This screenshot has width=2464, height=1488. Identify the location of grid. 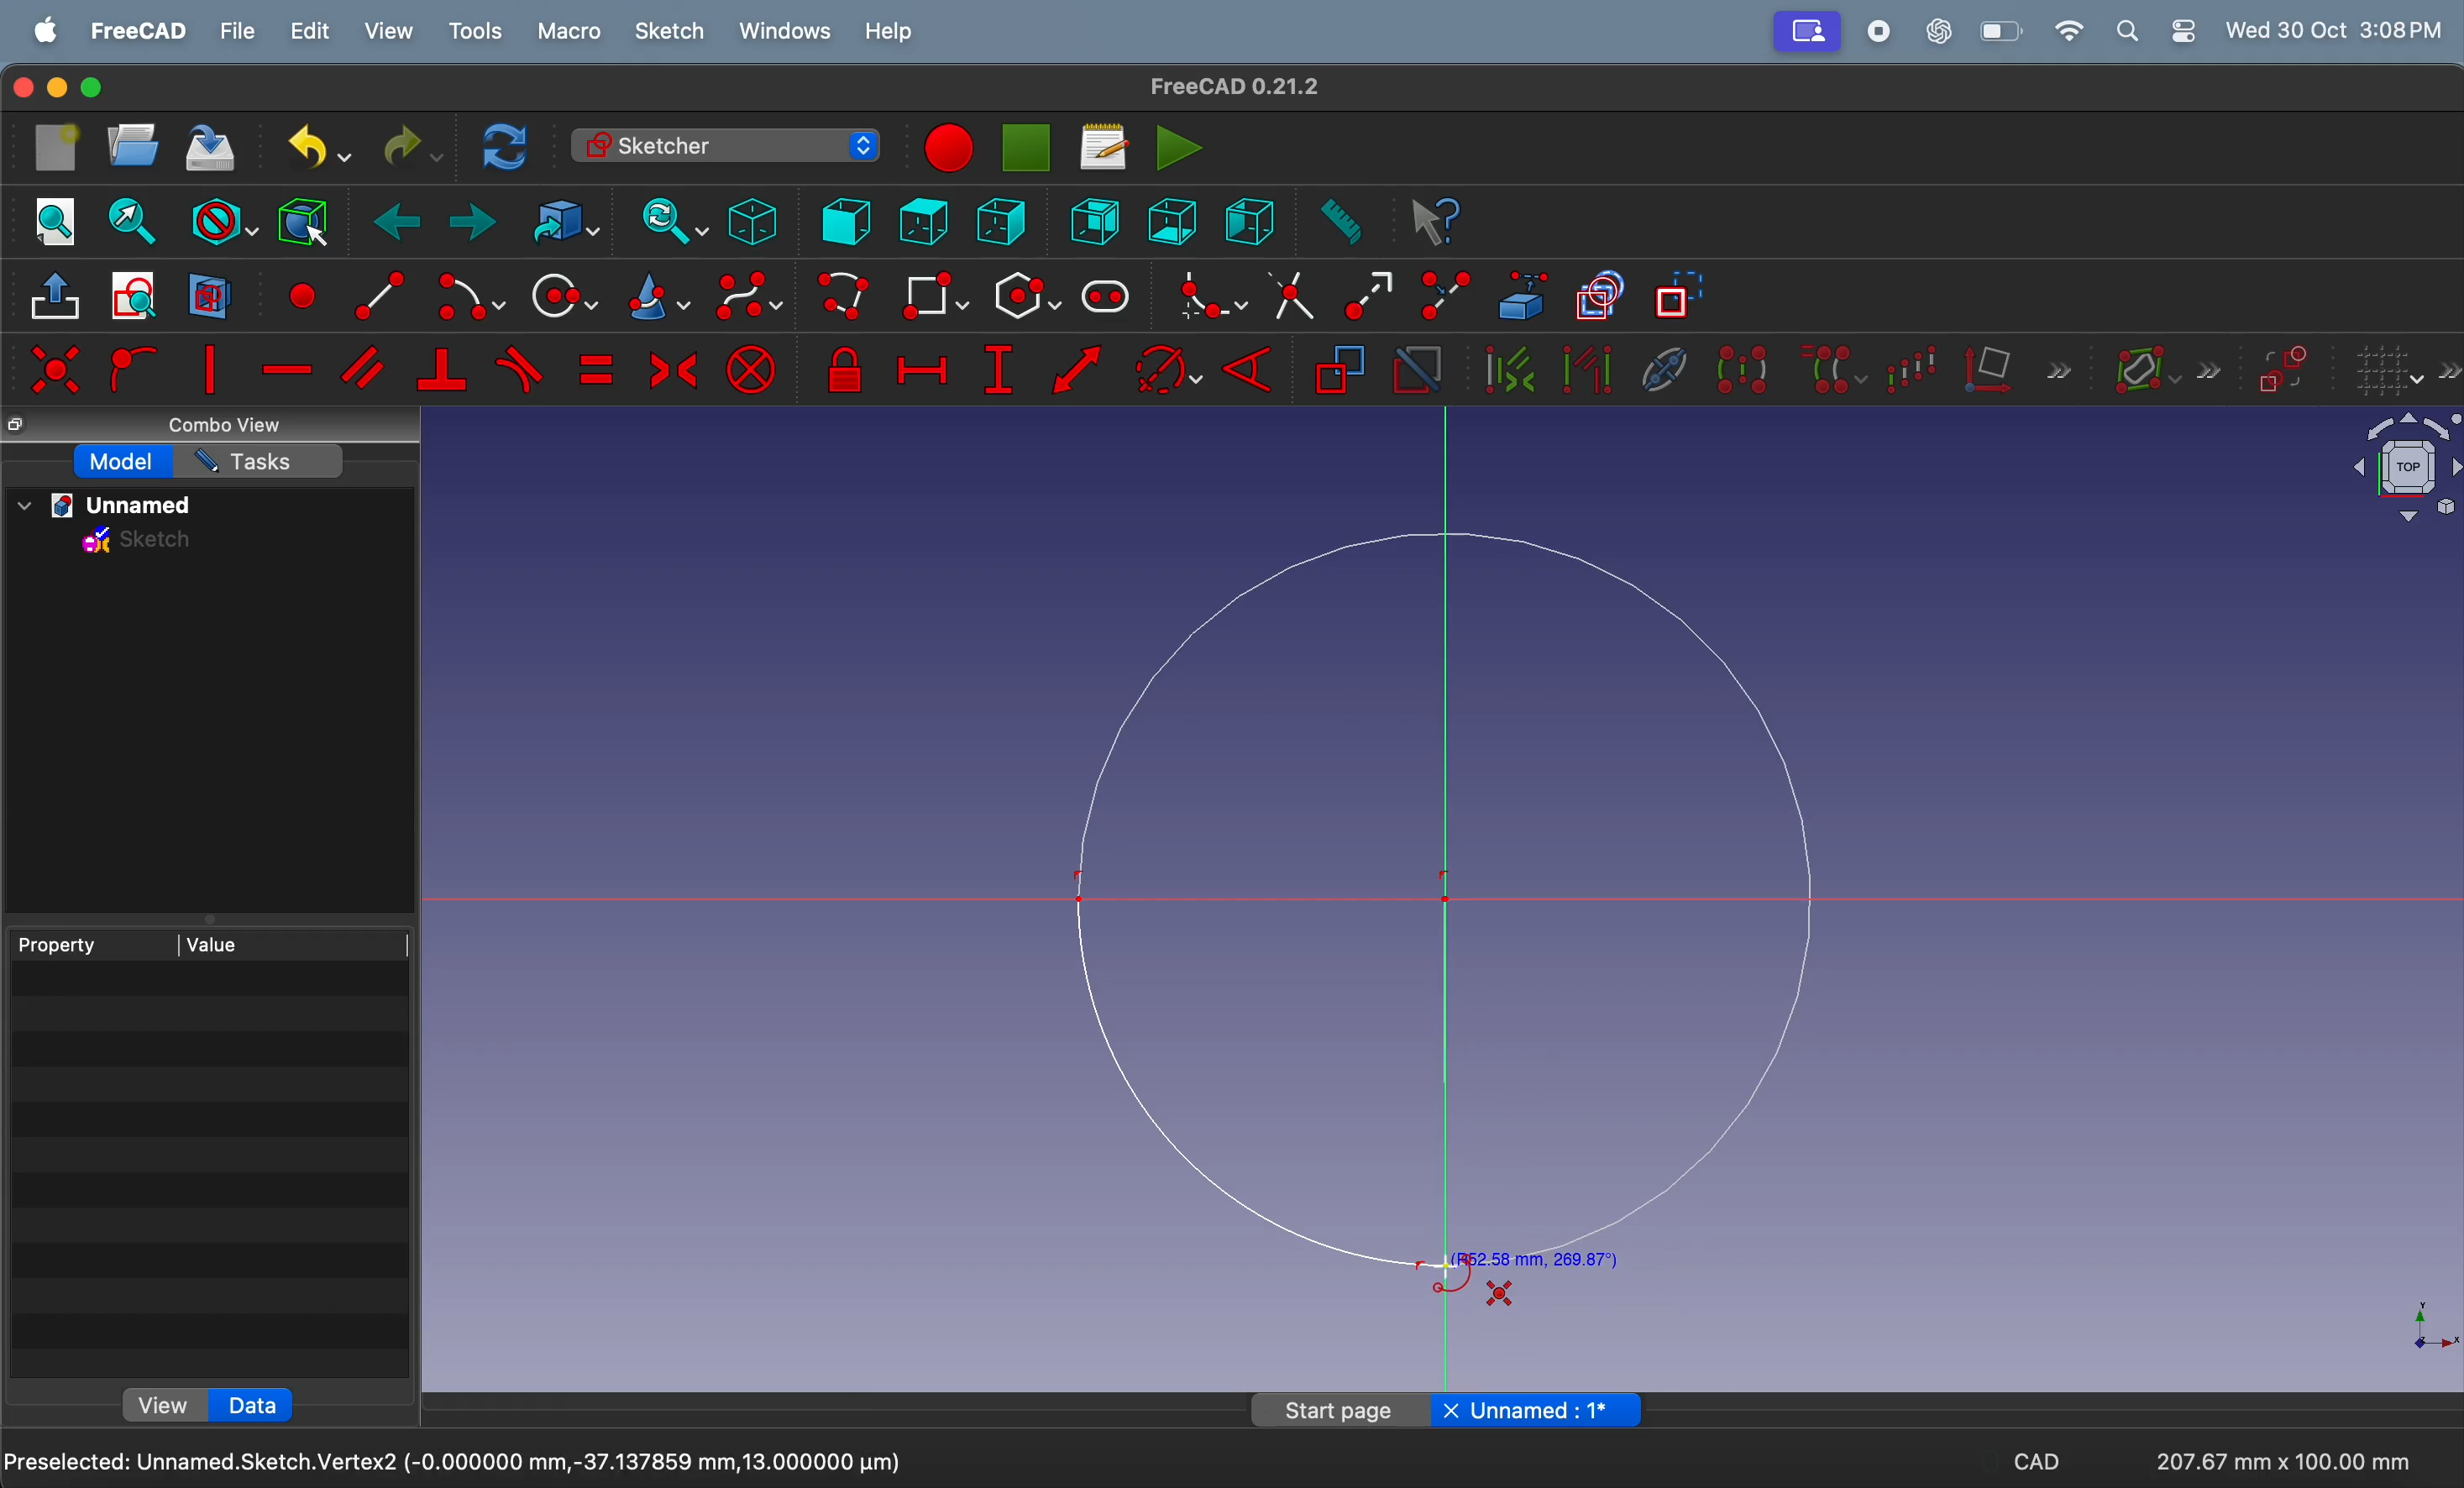
(2406, 371).